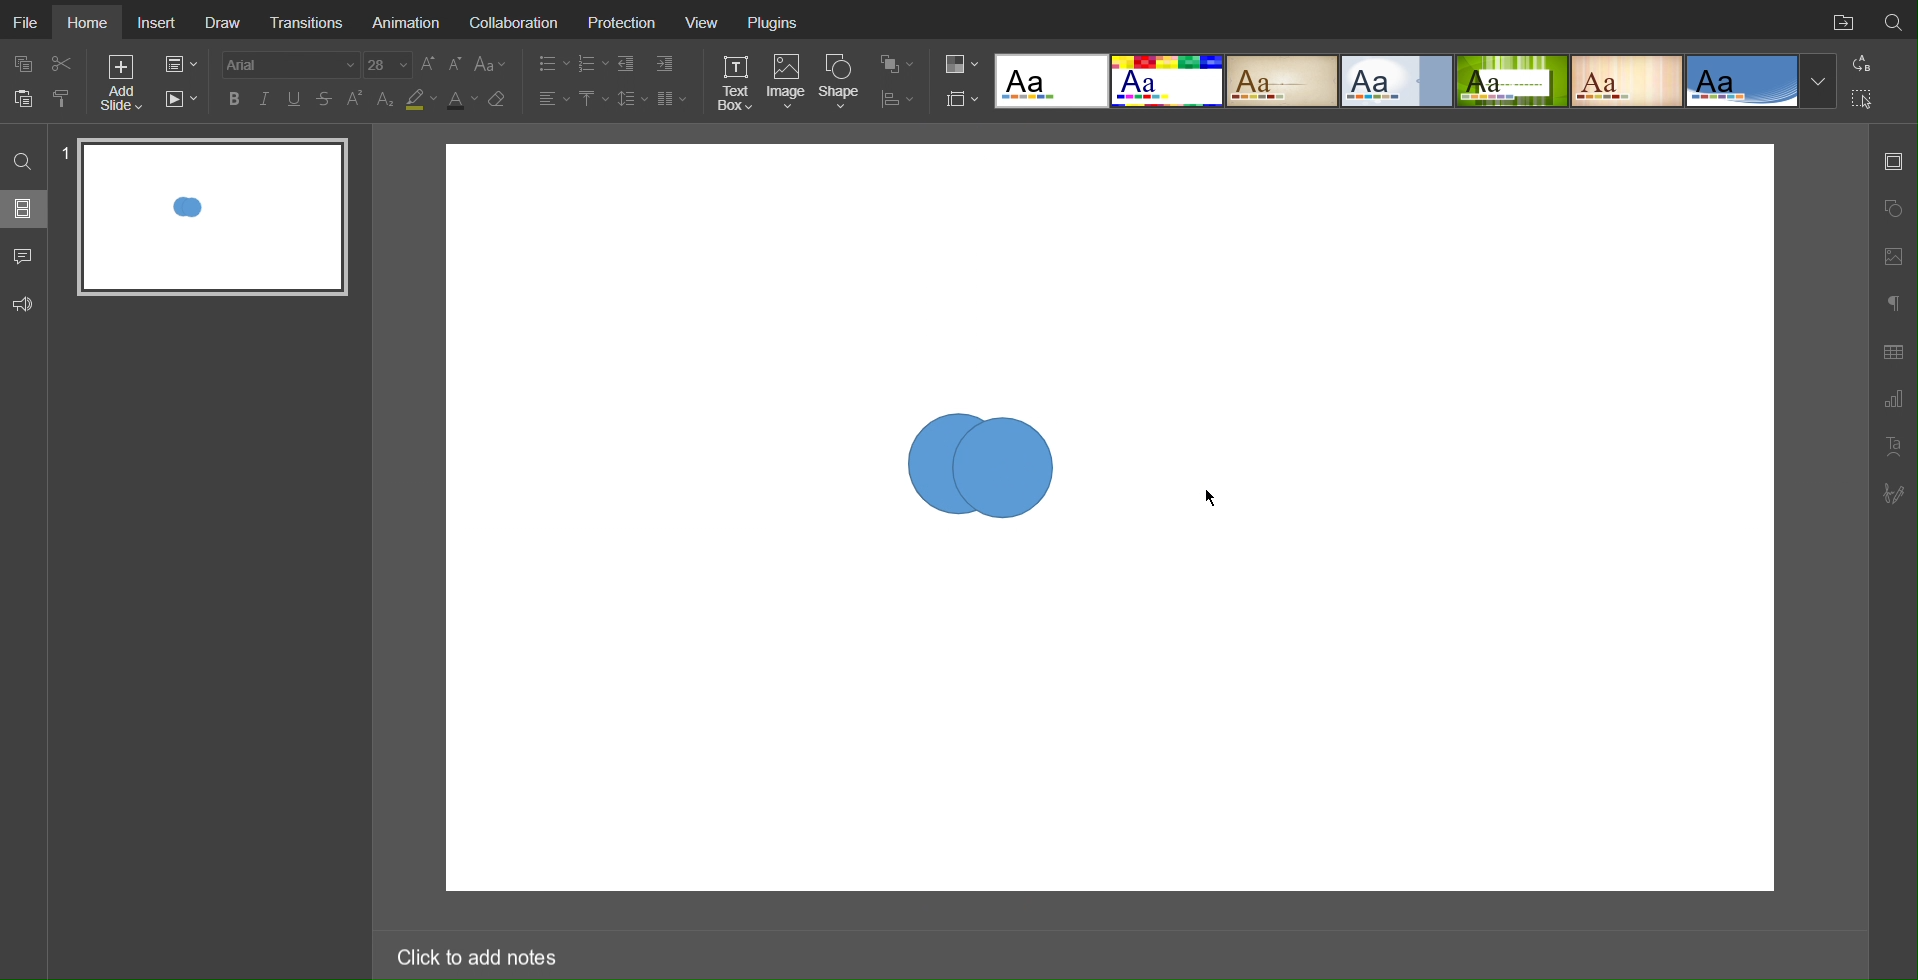 This screenshot has width=1918, height=980. What do you see at coordinates (1416, 81) in the screenshot?
I see `Templates` at bounding box center [1416, 81].